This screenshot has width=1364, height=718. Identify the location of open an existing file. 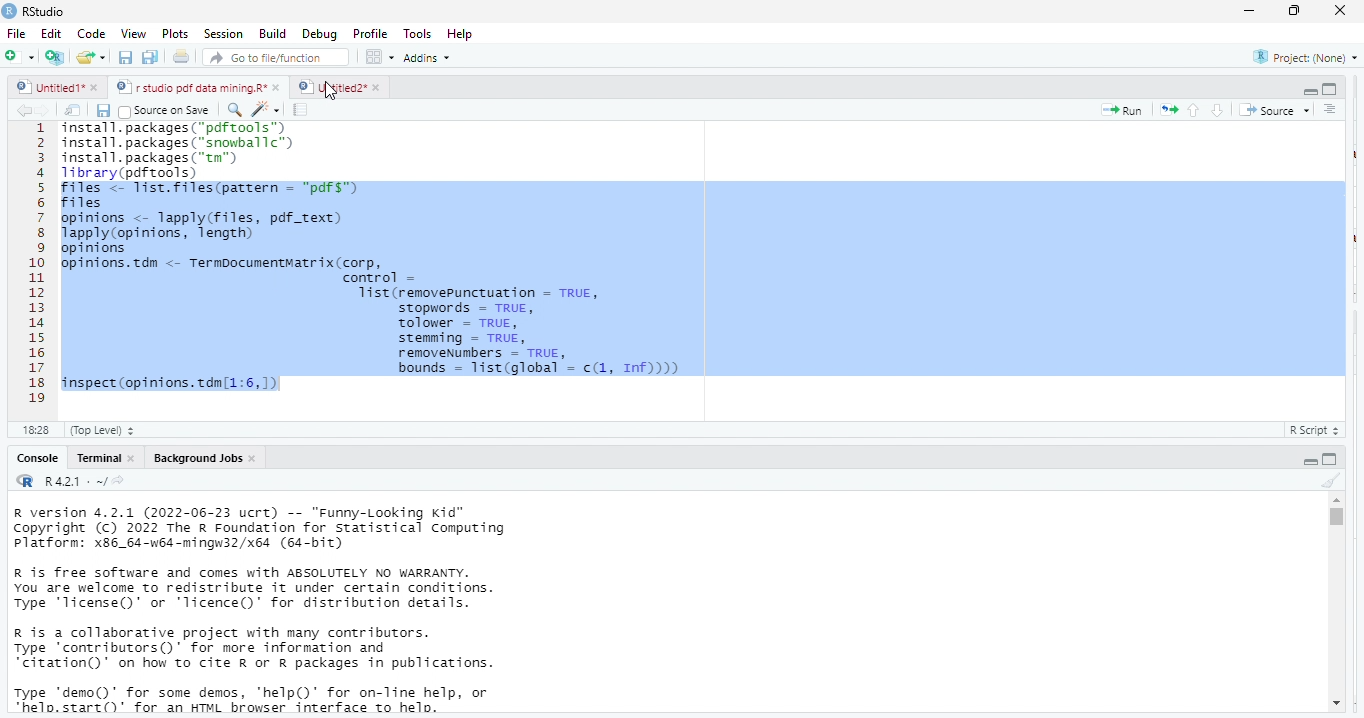
(92, 59).